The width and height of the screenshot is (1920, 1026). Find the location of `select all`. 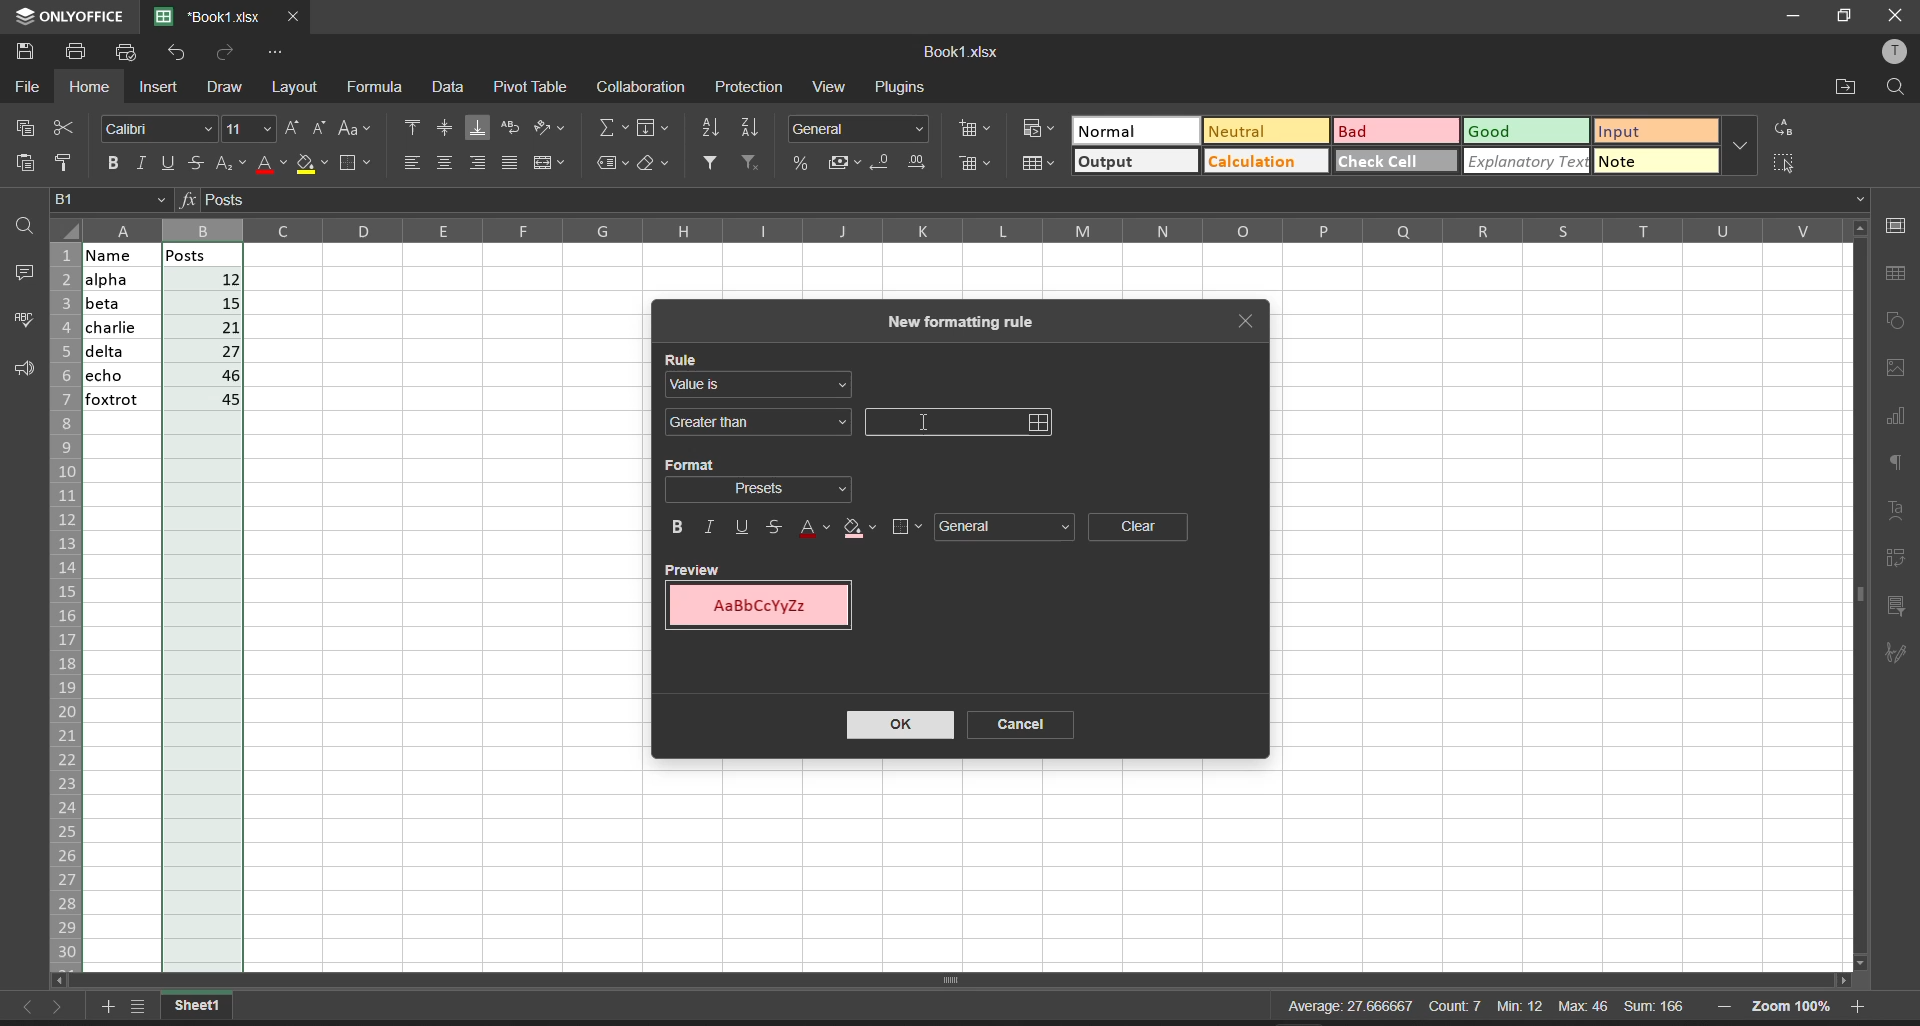

select all is located at coordinates (1787, 161).